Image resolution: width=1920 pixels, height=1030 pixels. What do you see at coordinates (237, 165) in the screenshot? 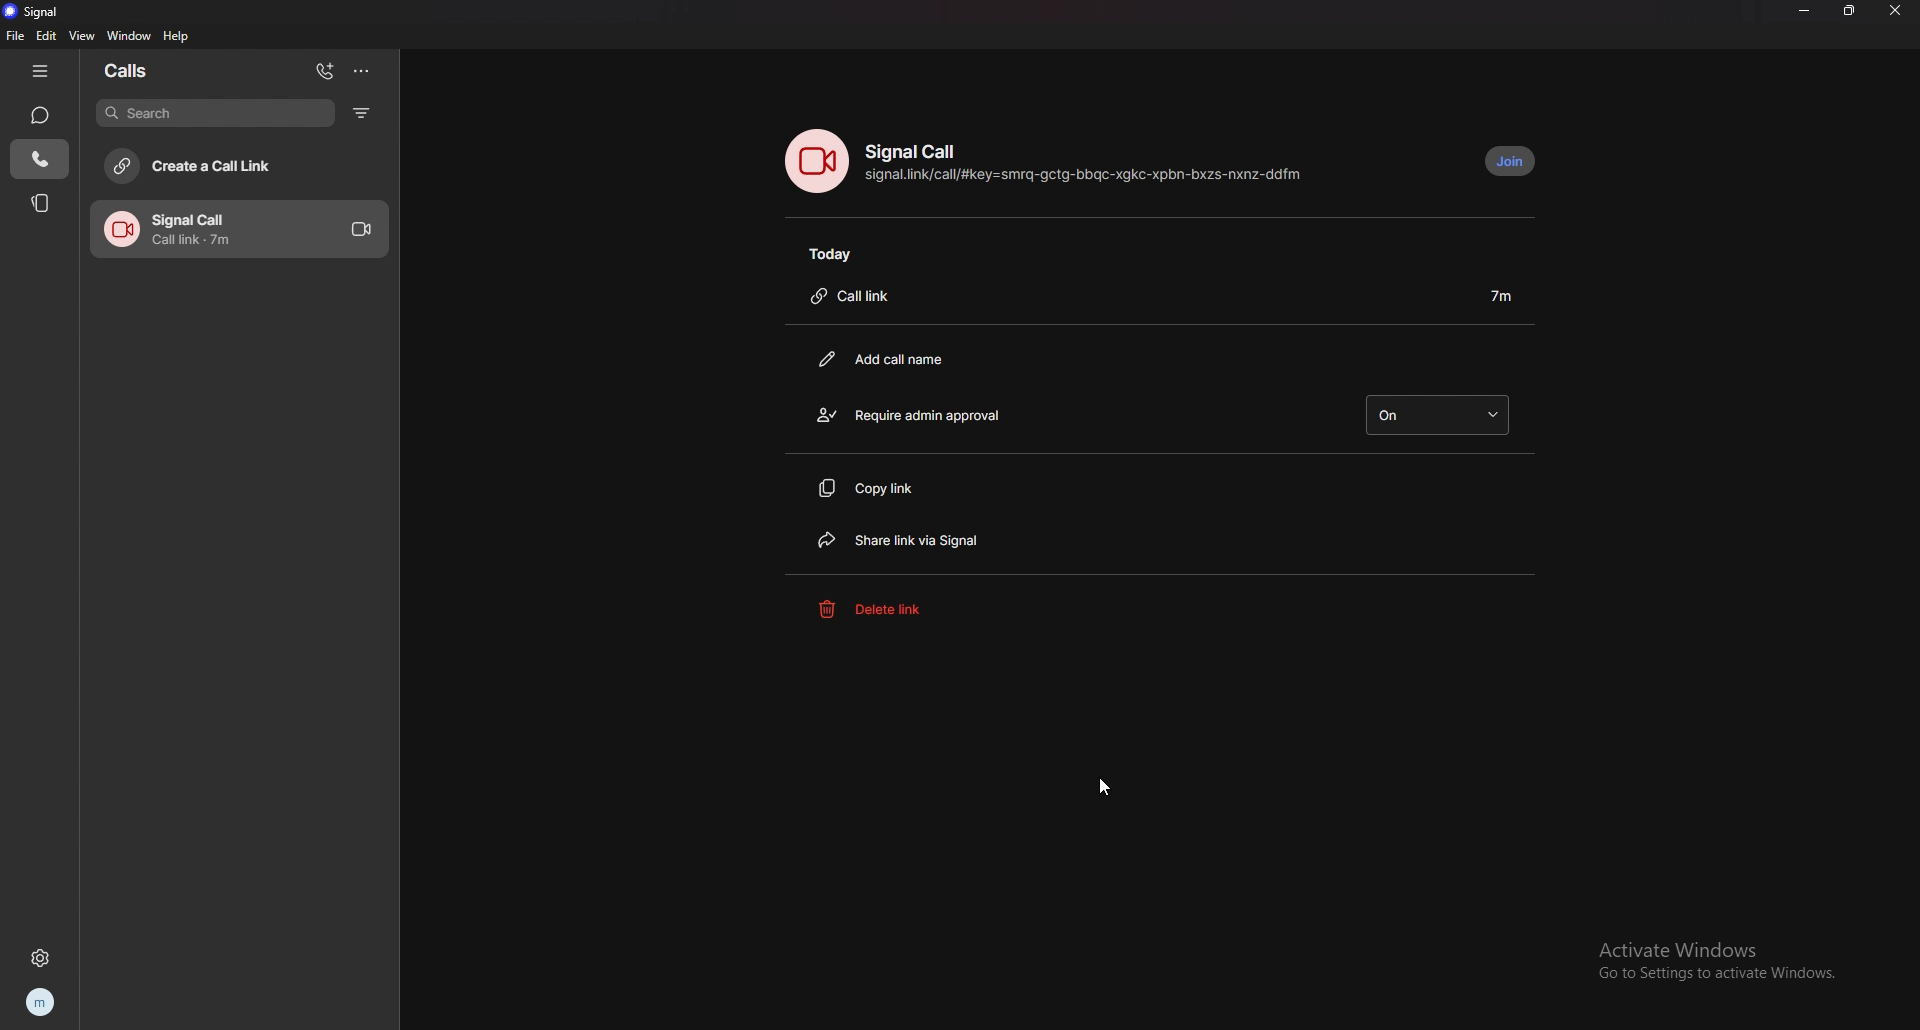
I see `create a call link` at bounding box center [237, 165].